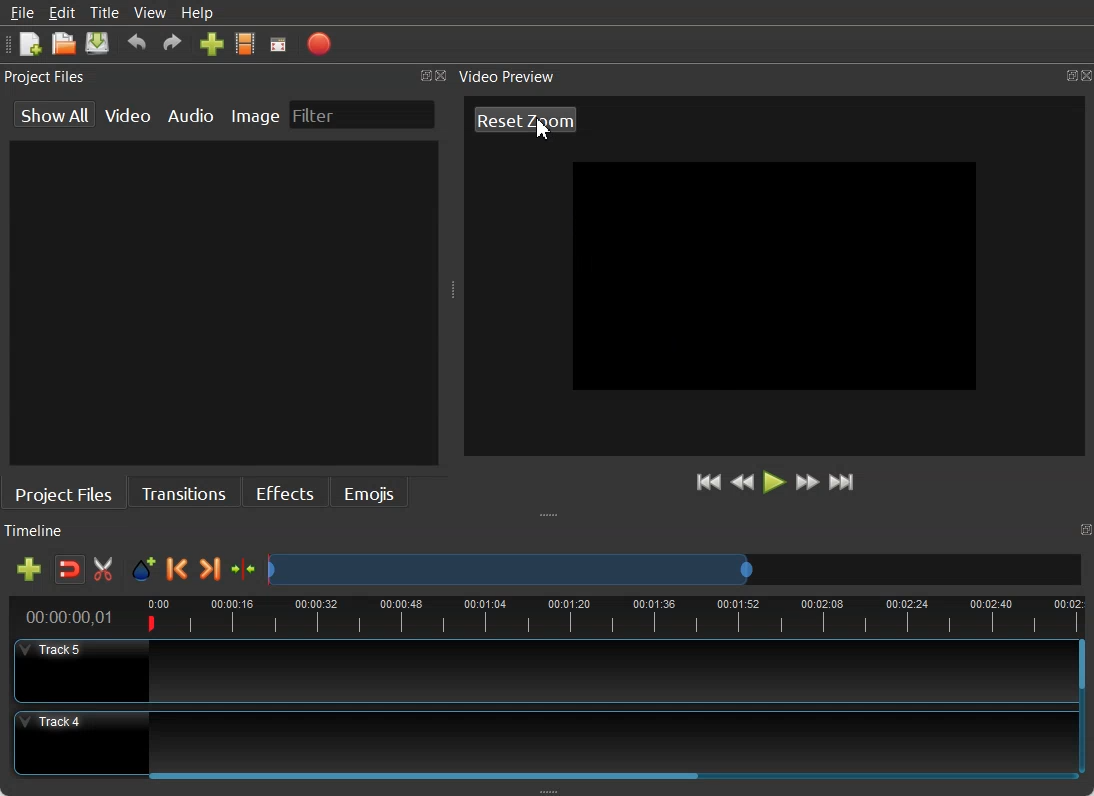  Describe the element at coordinates (278, 43) in the screenshot. I see `Fullscreen` at that location.